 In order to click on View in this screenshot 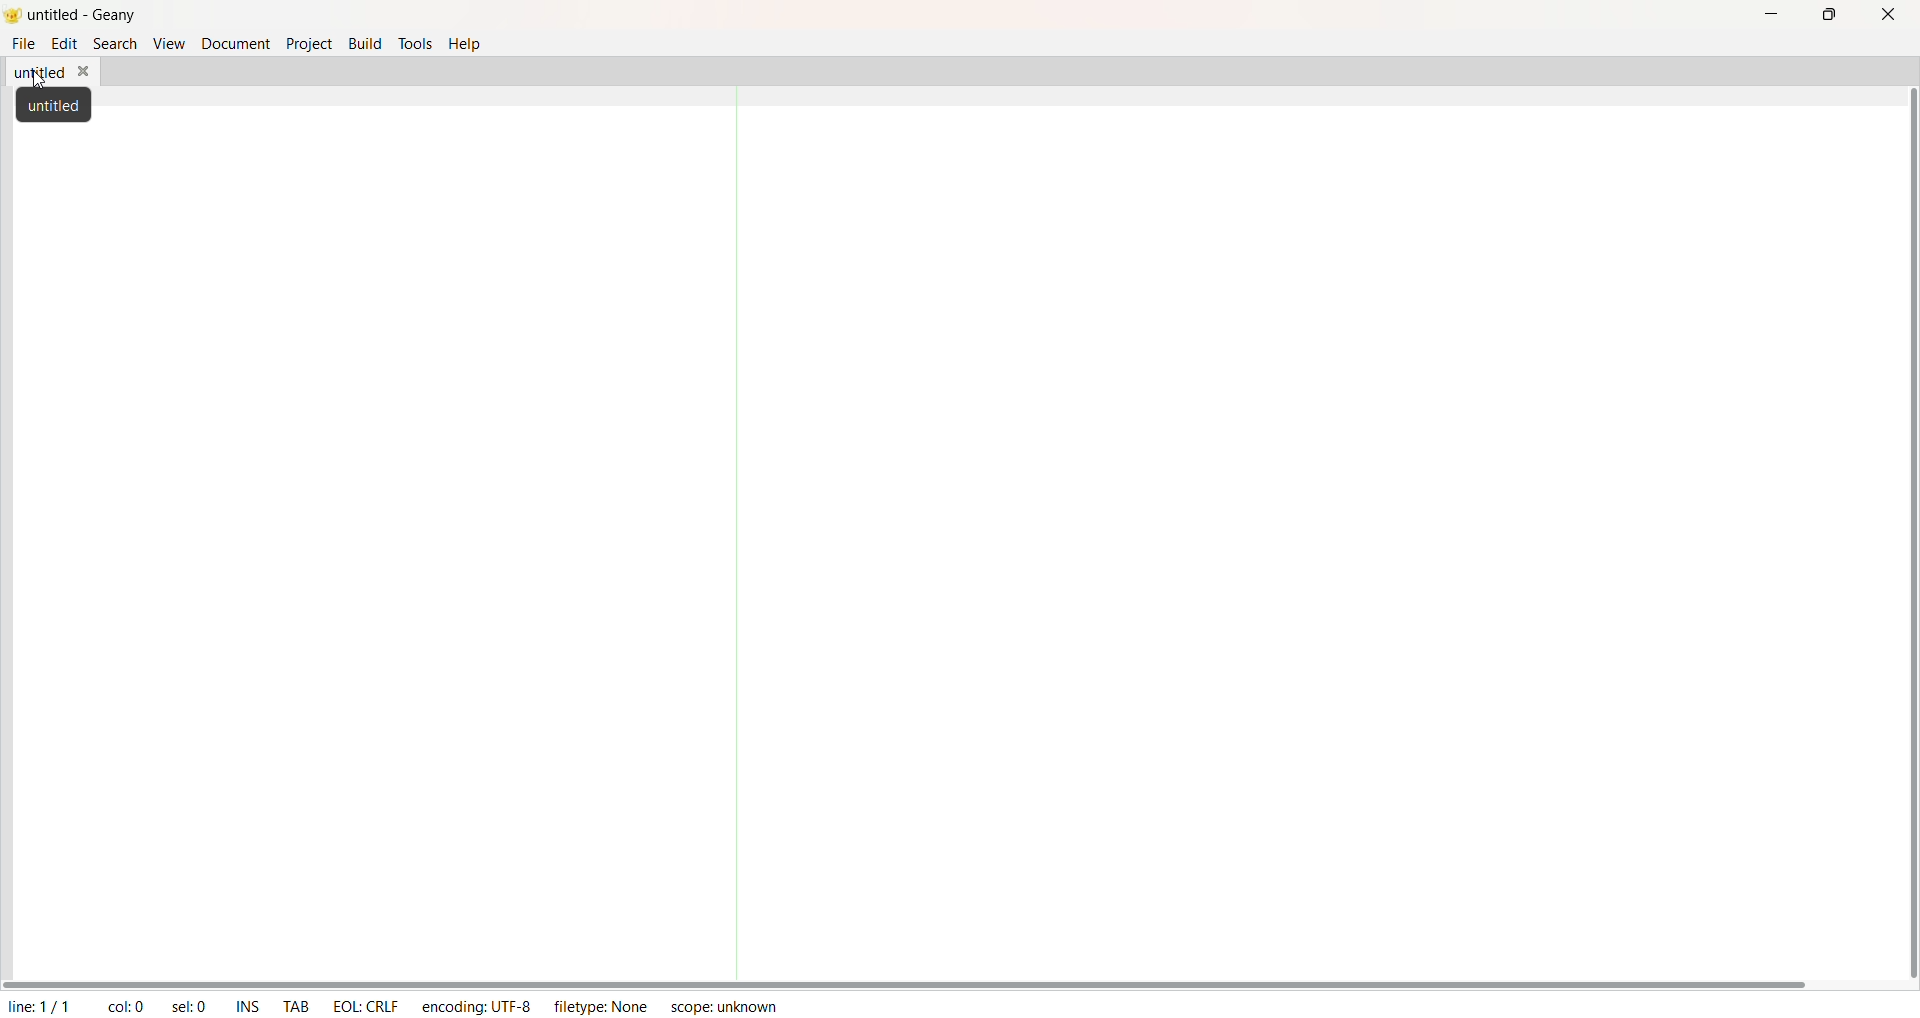, I will do `click(167, 44)`.